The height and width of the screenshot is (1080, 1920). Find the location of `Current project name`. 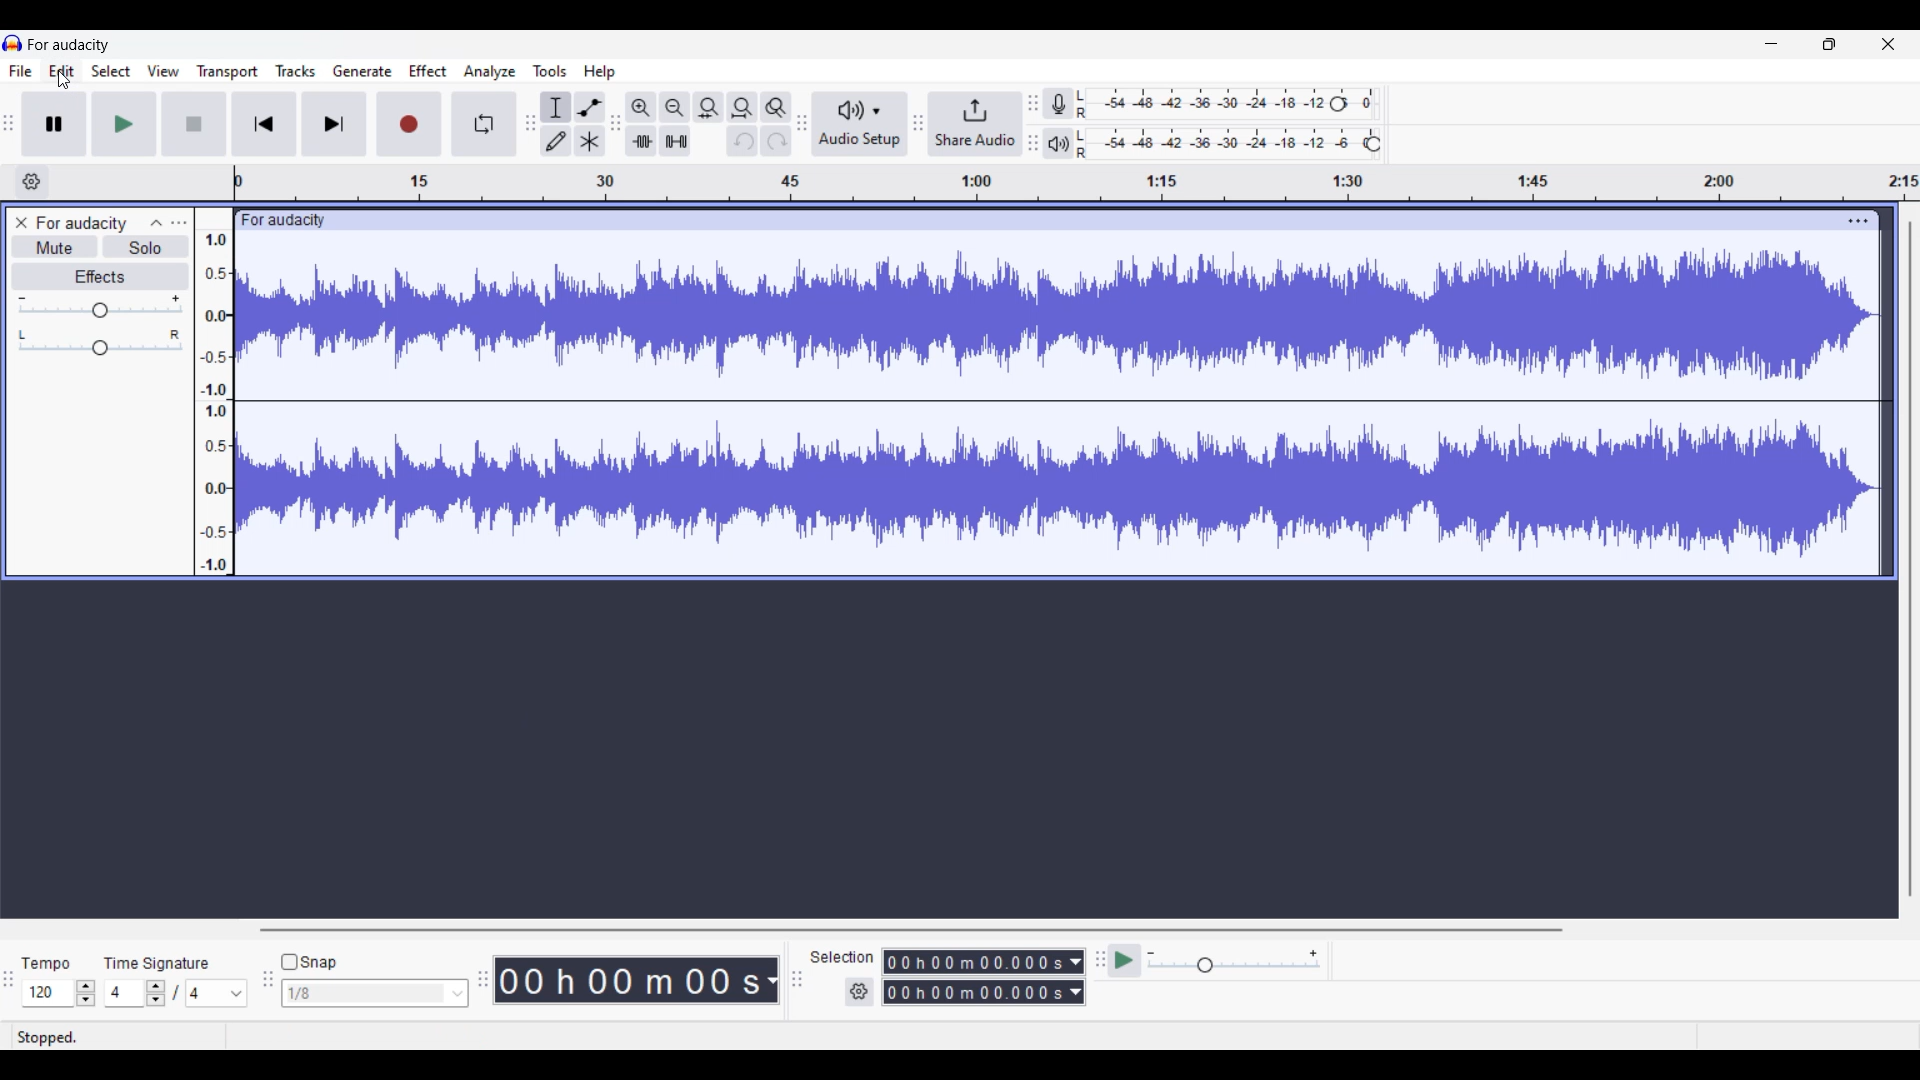

Current project name is located at coordinates (69, 45).